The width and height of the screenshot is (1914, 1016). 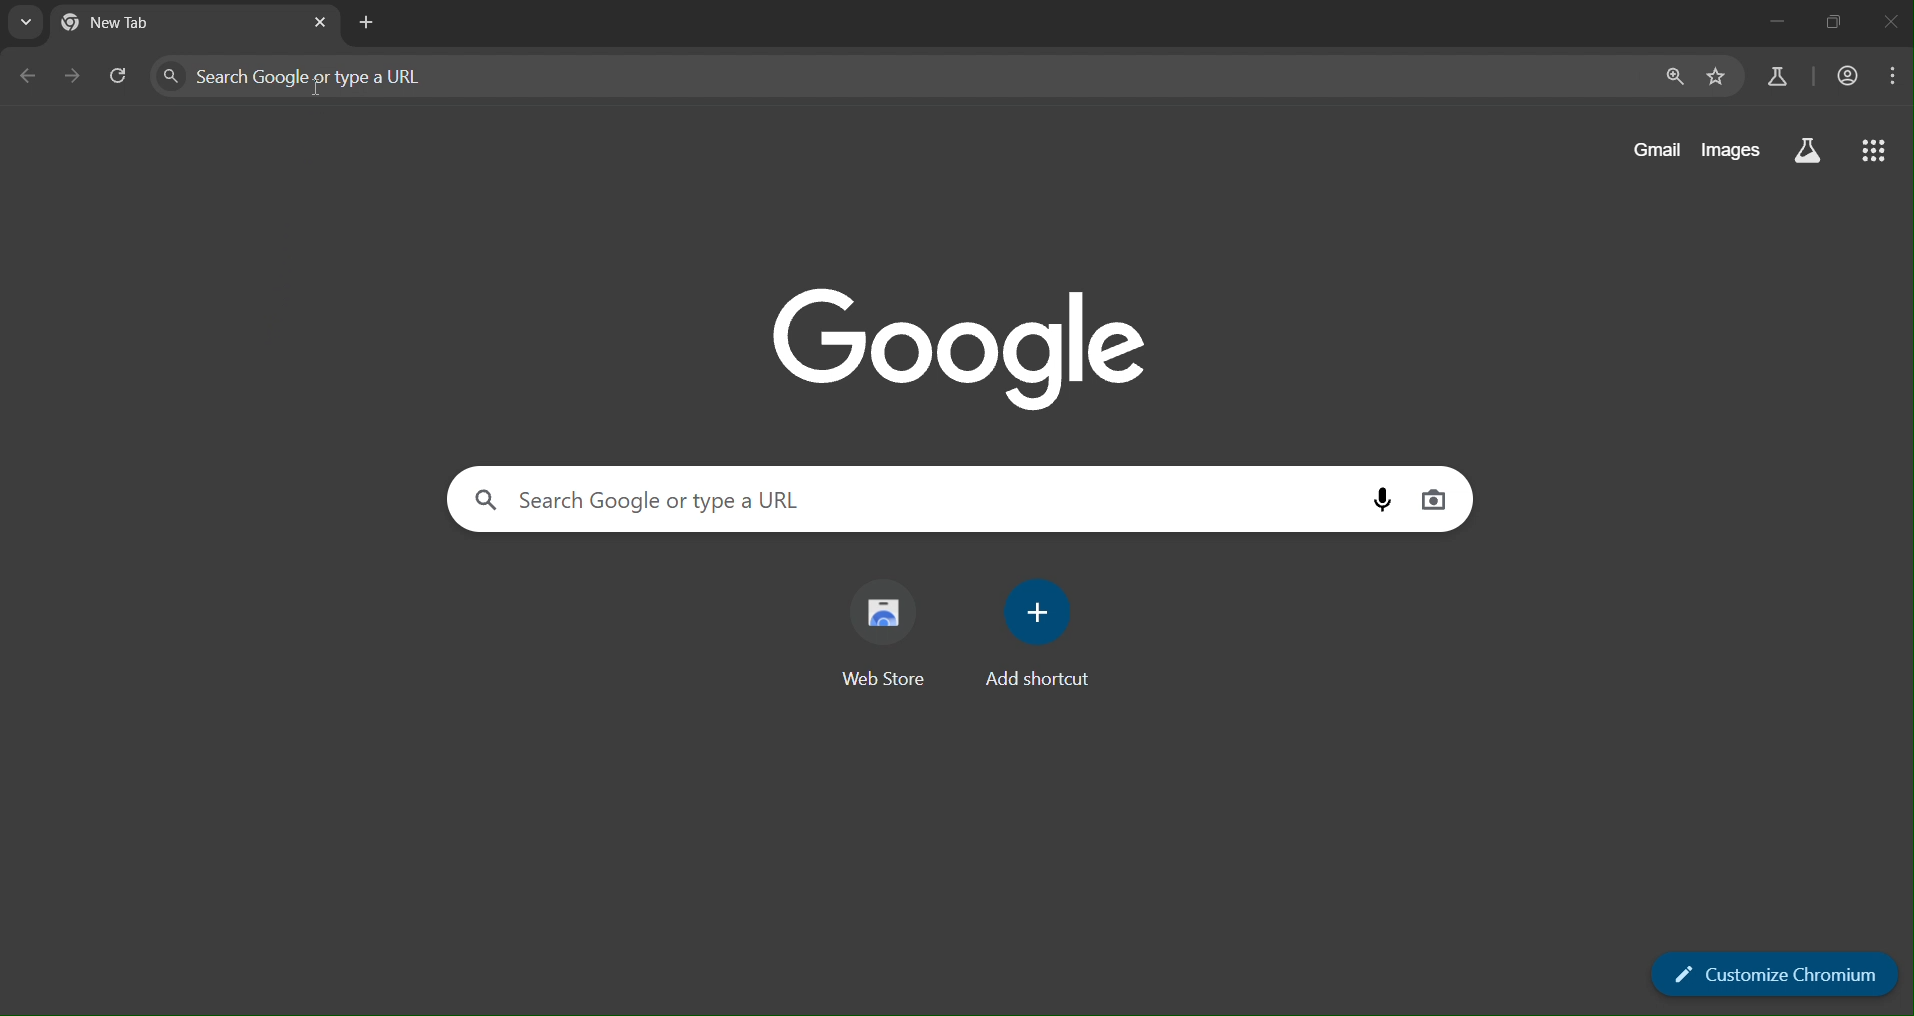 What do you see at coordinates (1891, 25) in the screenshot?
I see `close` at bounding box center [1891, 25].